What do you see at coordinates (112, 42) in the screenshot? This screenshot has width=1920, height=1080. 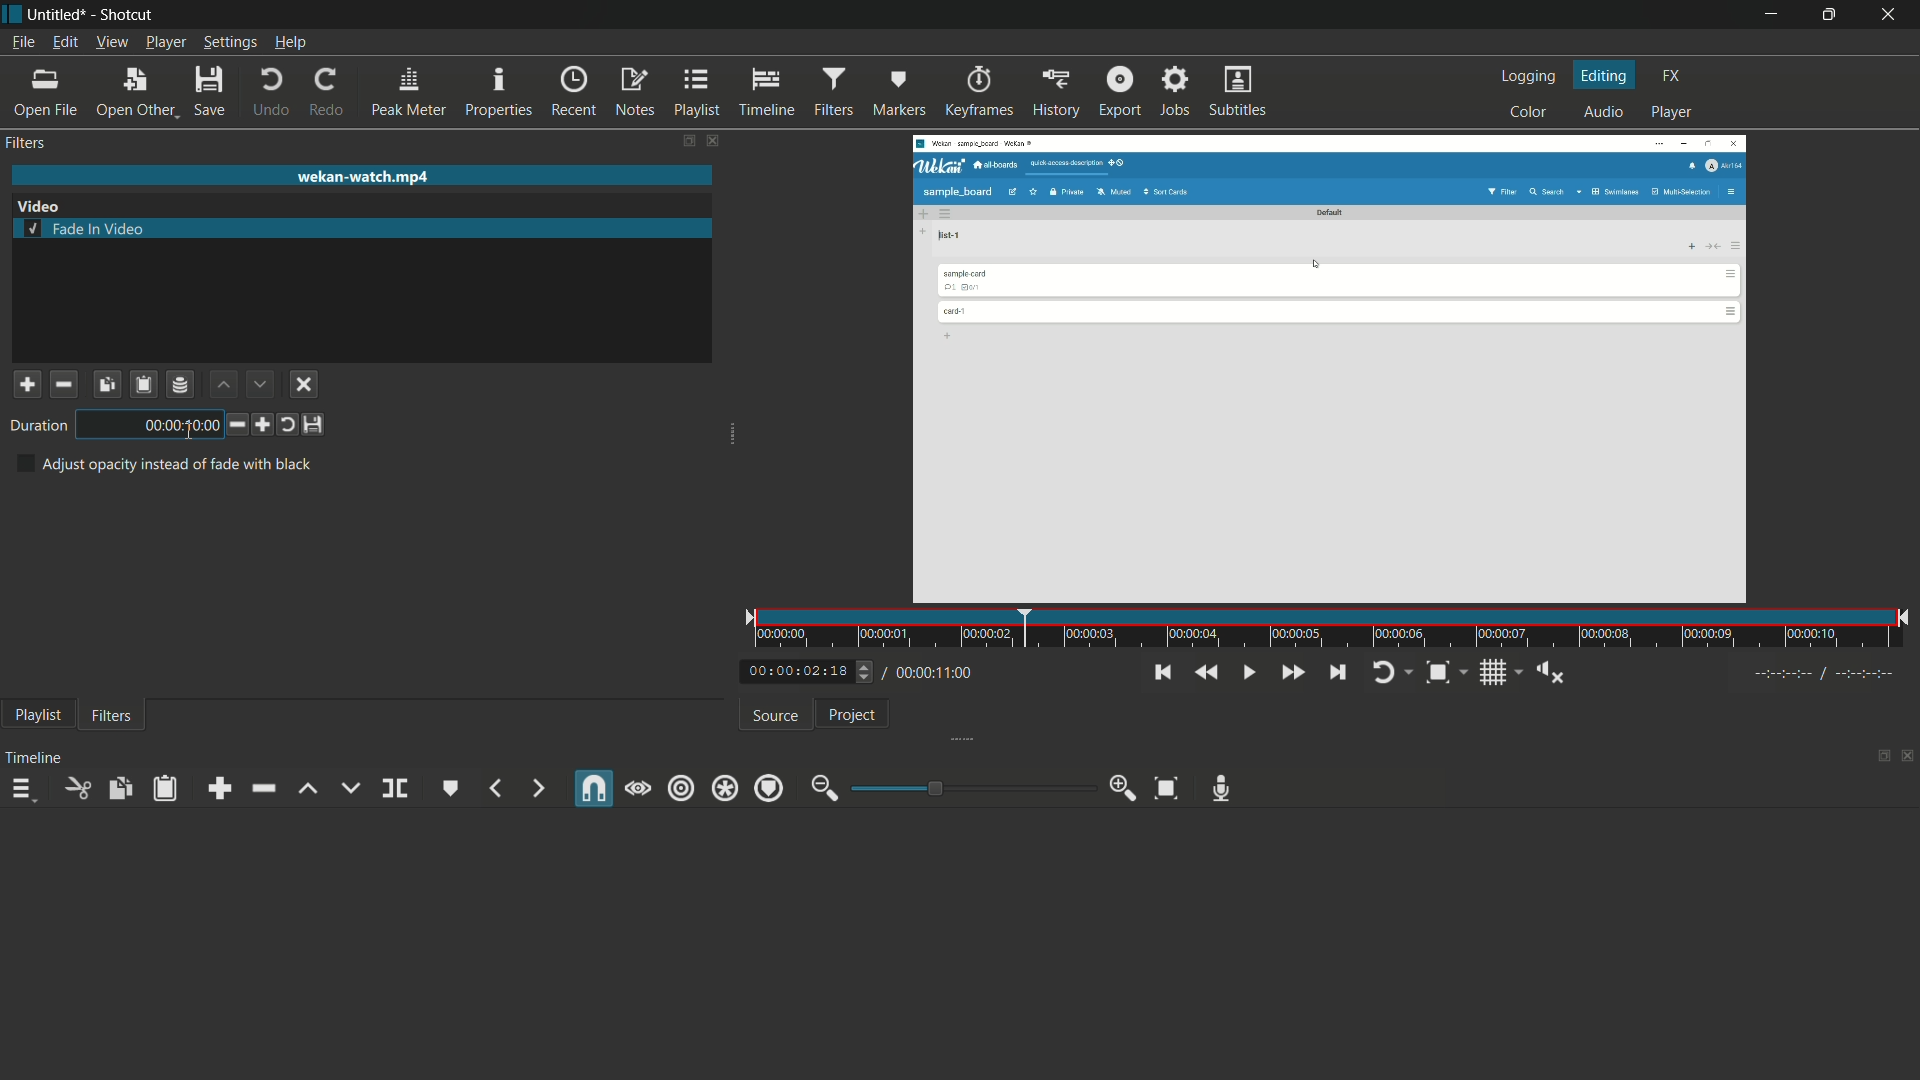 I see `view menu` at bounding box center [112, 42].